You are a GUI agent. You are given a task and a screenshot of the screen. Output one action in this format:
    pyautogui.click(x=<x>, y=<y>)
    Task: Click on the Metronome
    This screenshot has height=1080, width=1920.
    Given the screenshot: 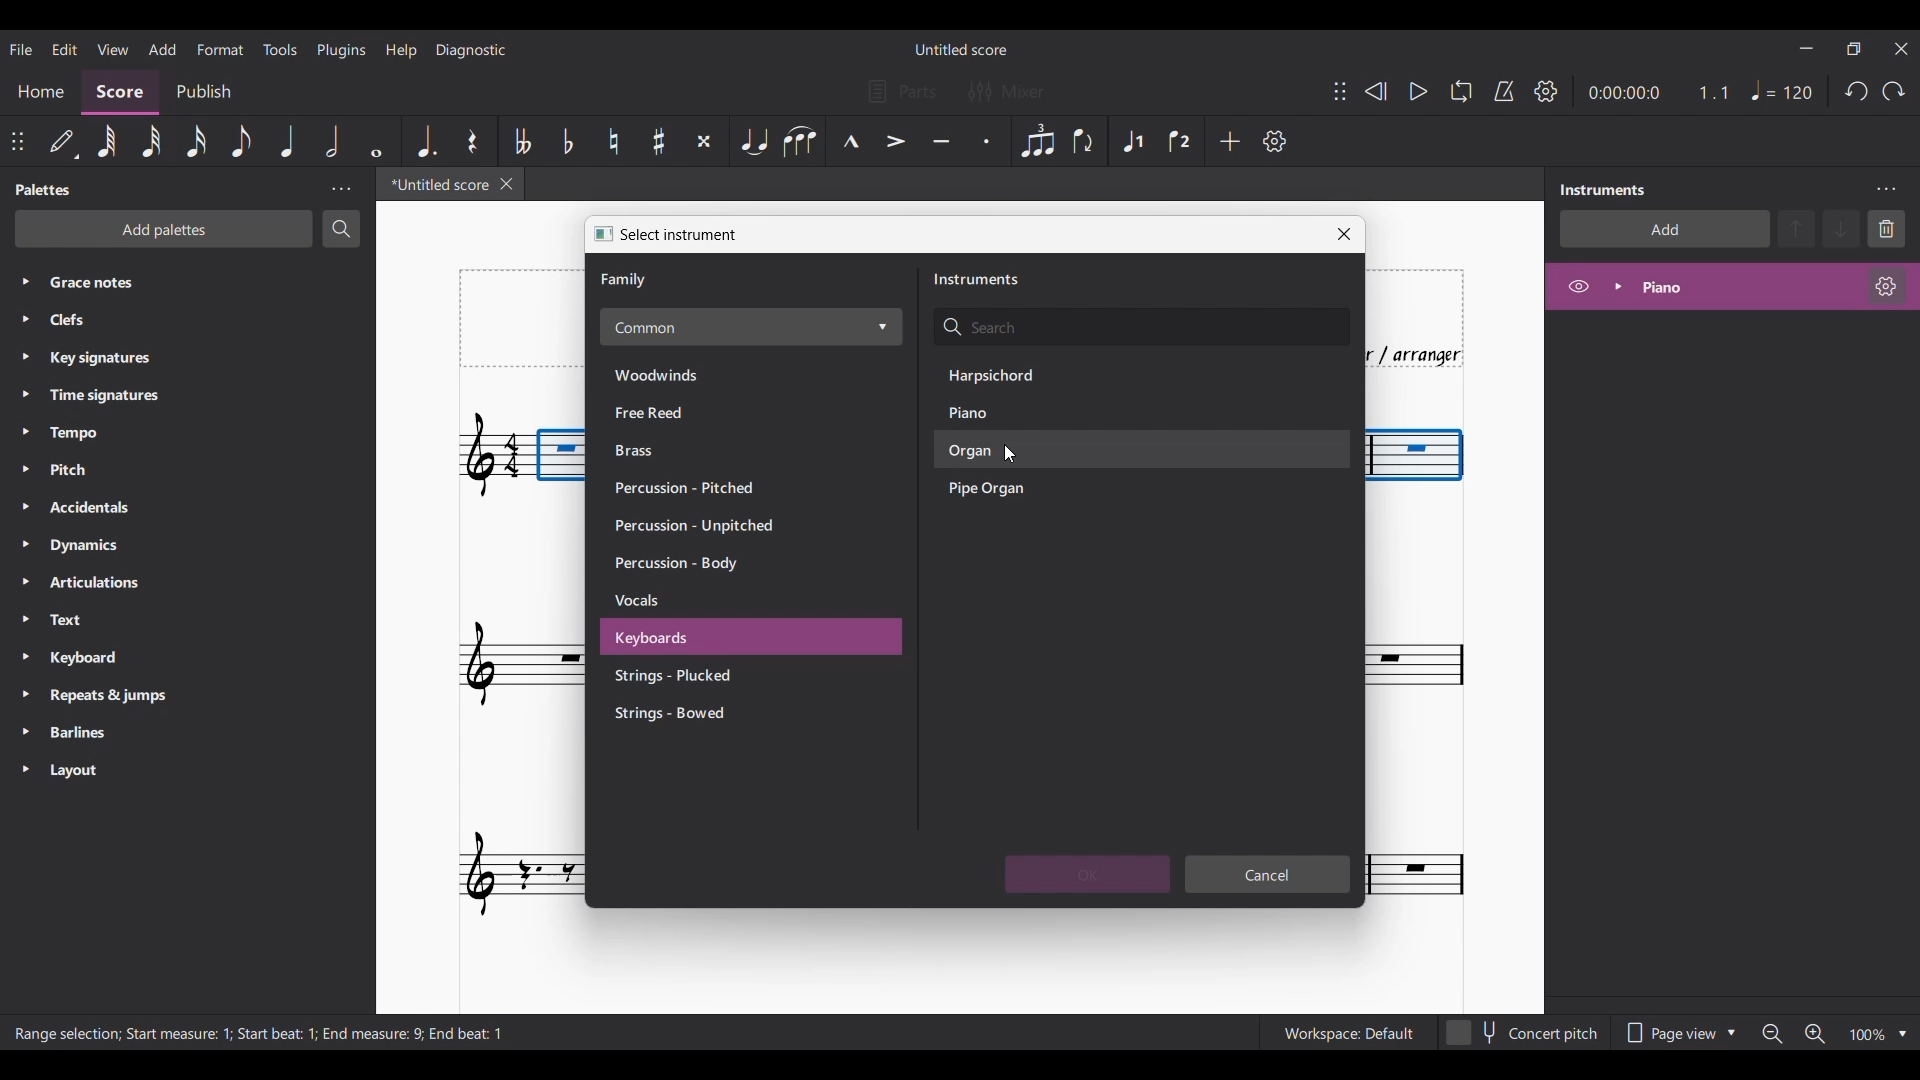 What is the action you would take?
    pyautogui.click(x=1504, y=91)
    